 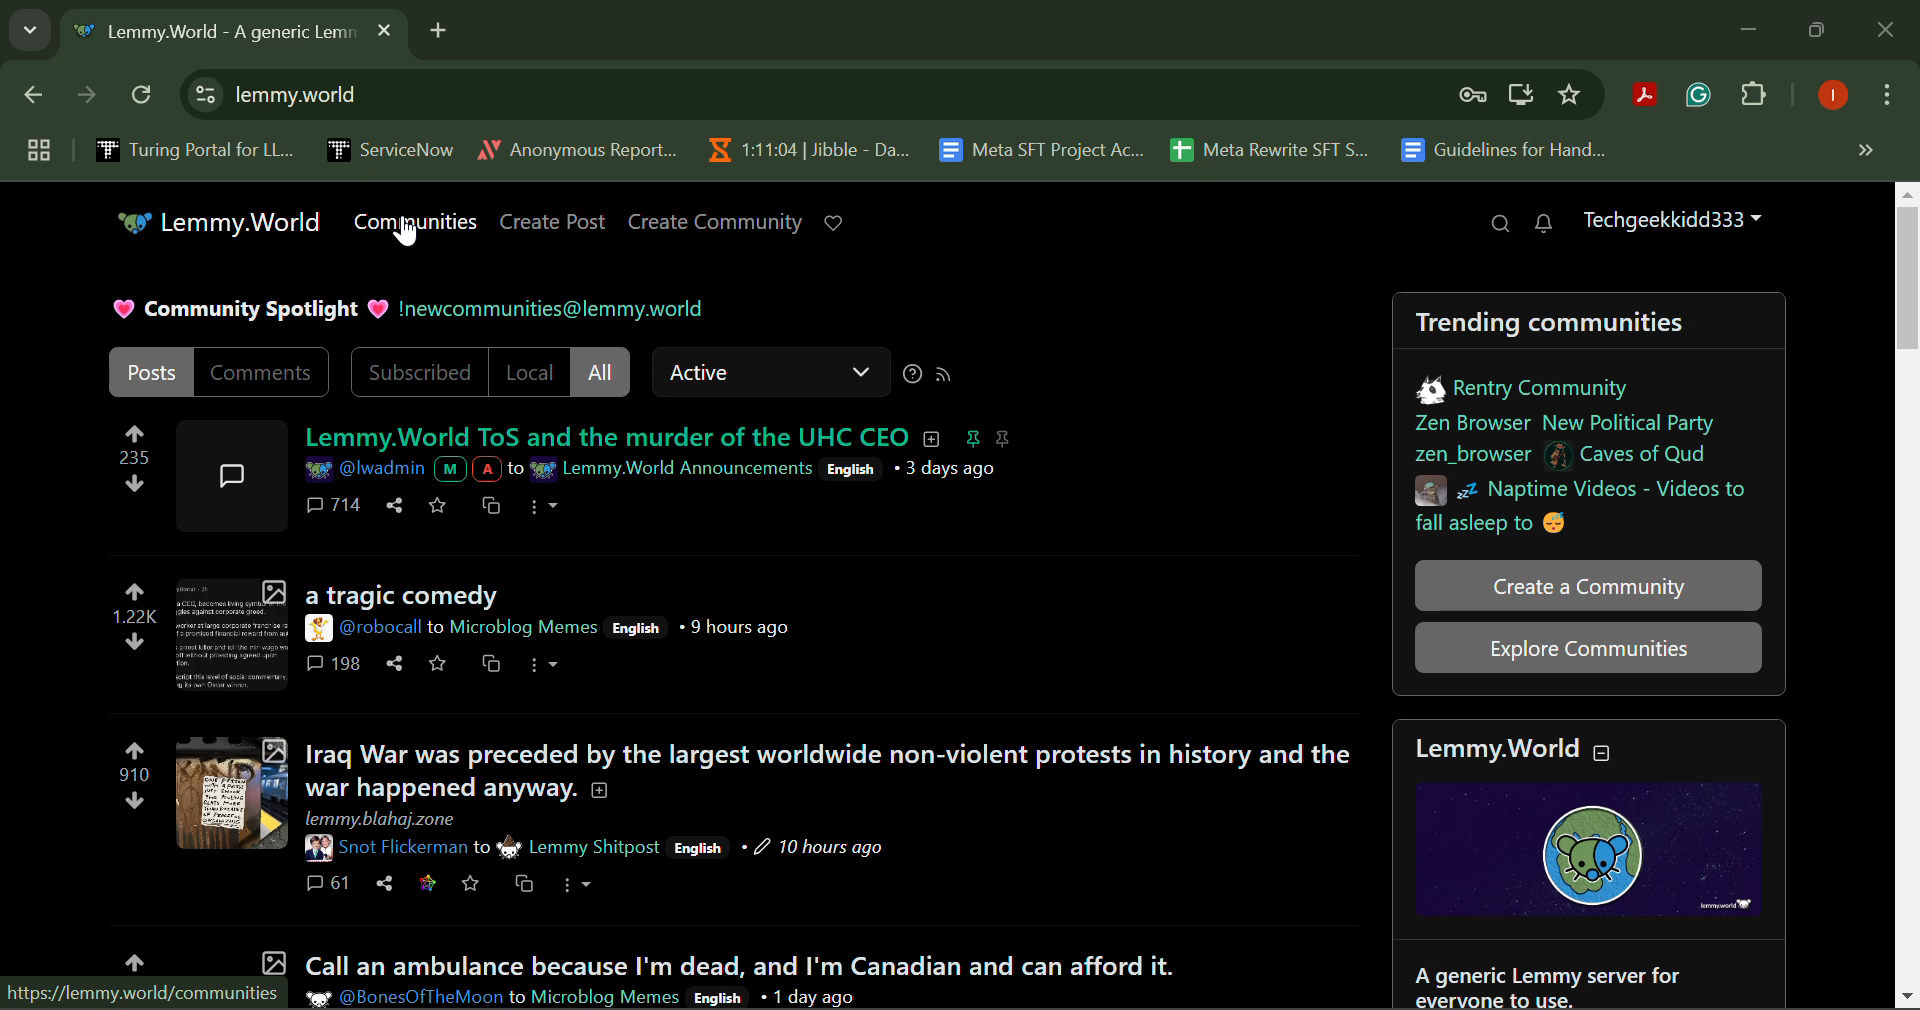 What do you see at coordinates (1588, 646) in the screenshot?
I see `Explore Communities` at bounding box center [1588, 646].